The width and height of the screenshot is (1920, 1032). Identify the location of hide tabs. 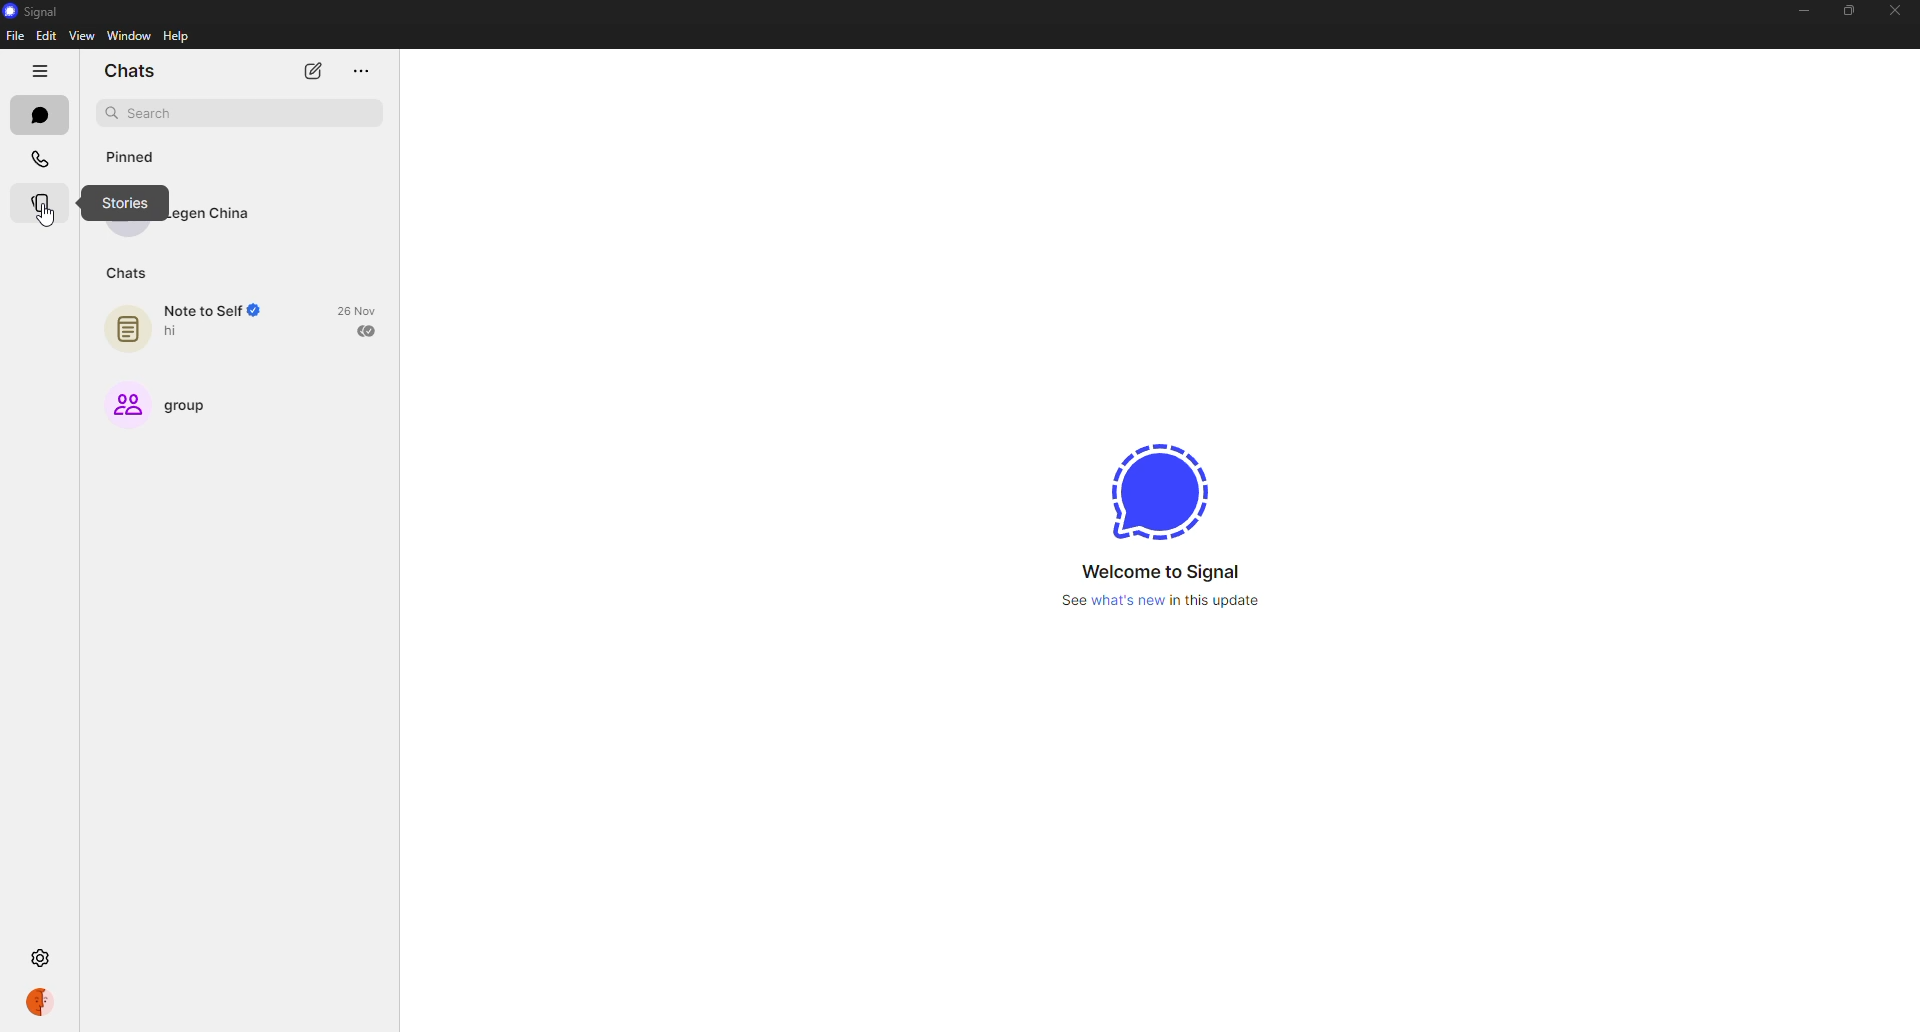
(39, 72).